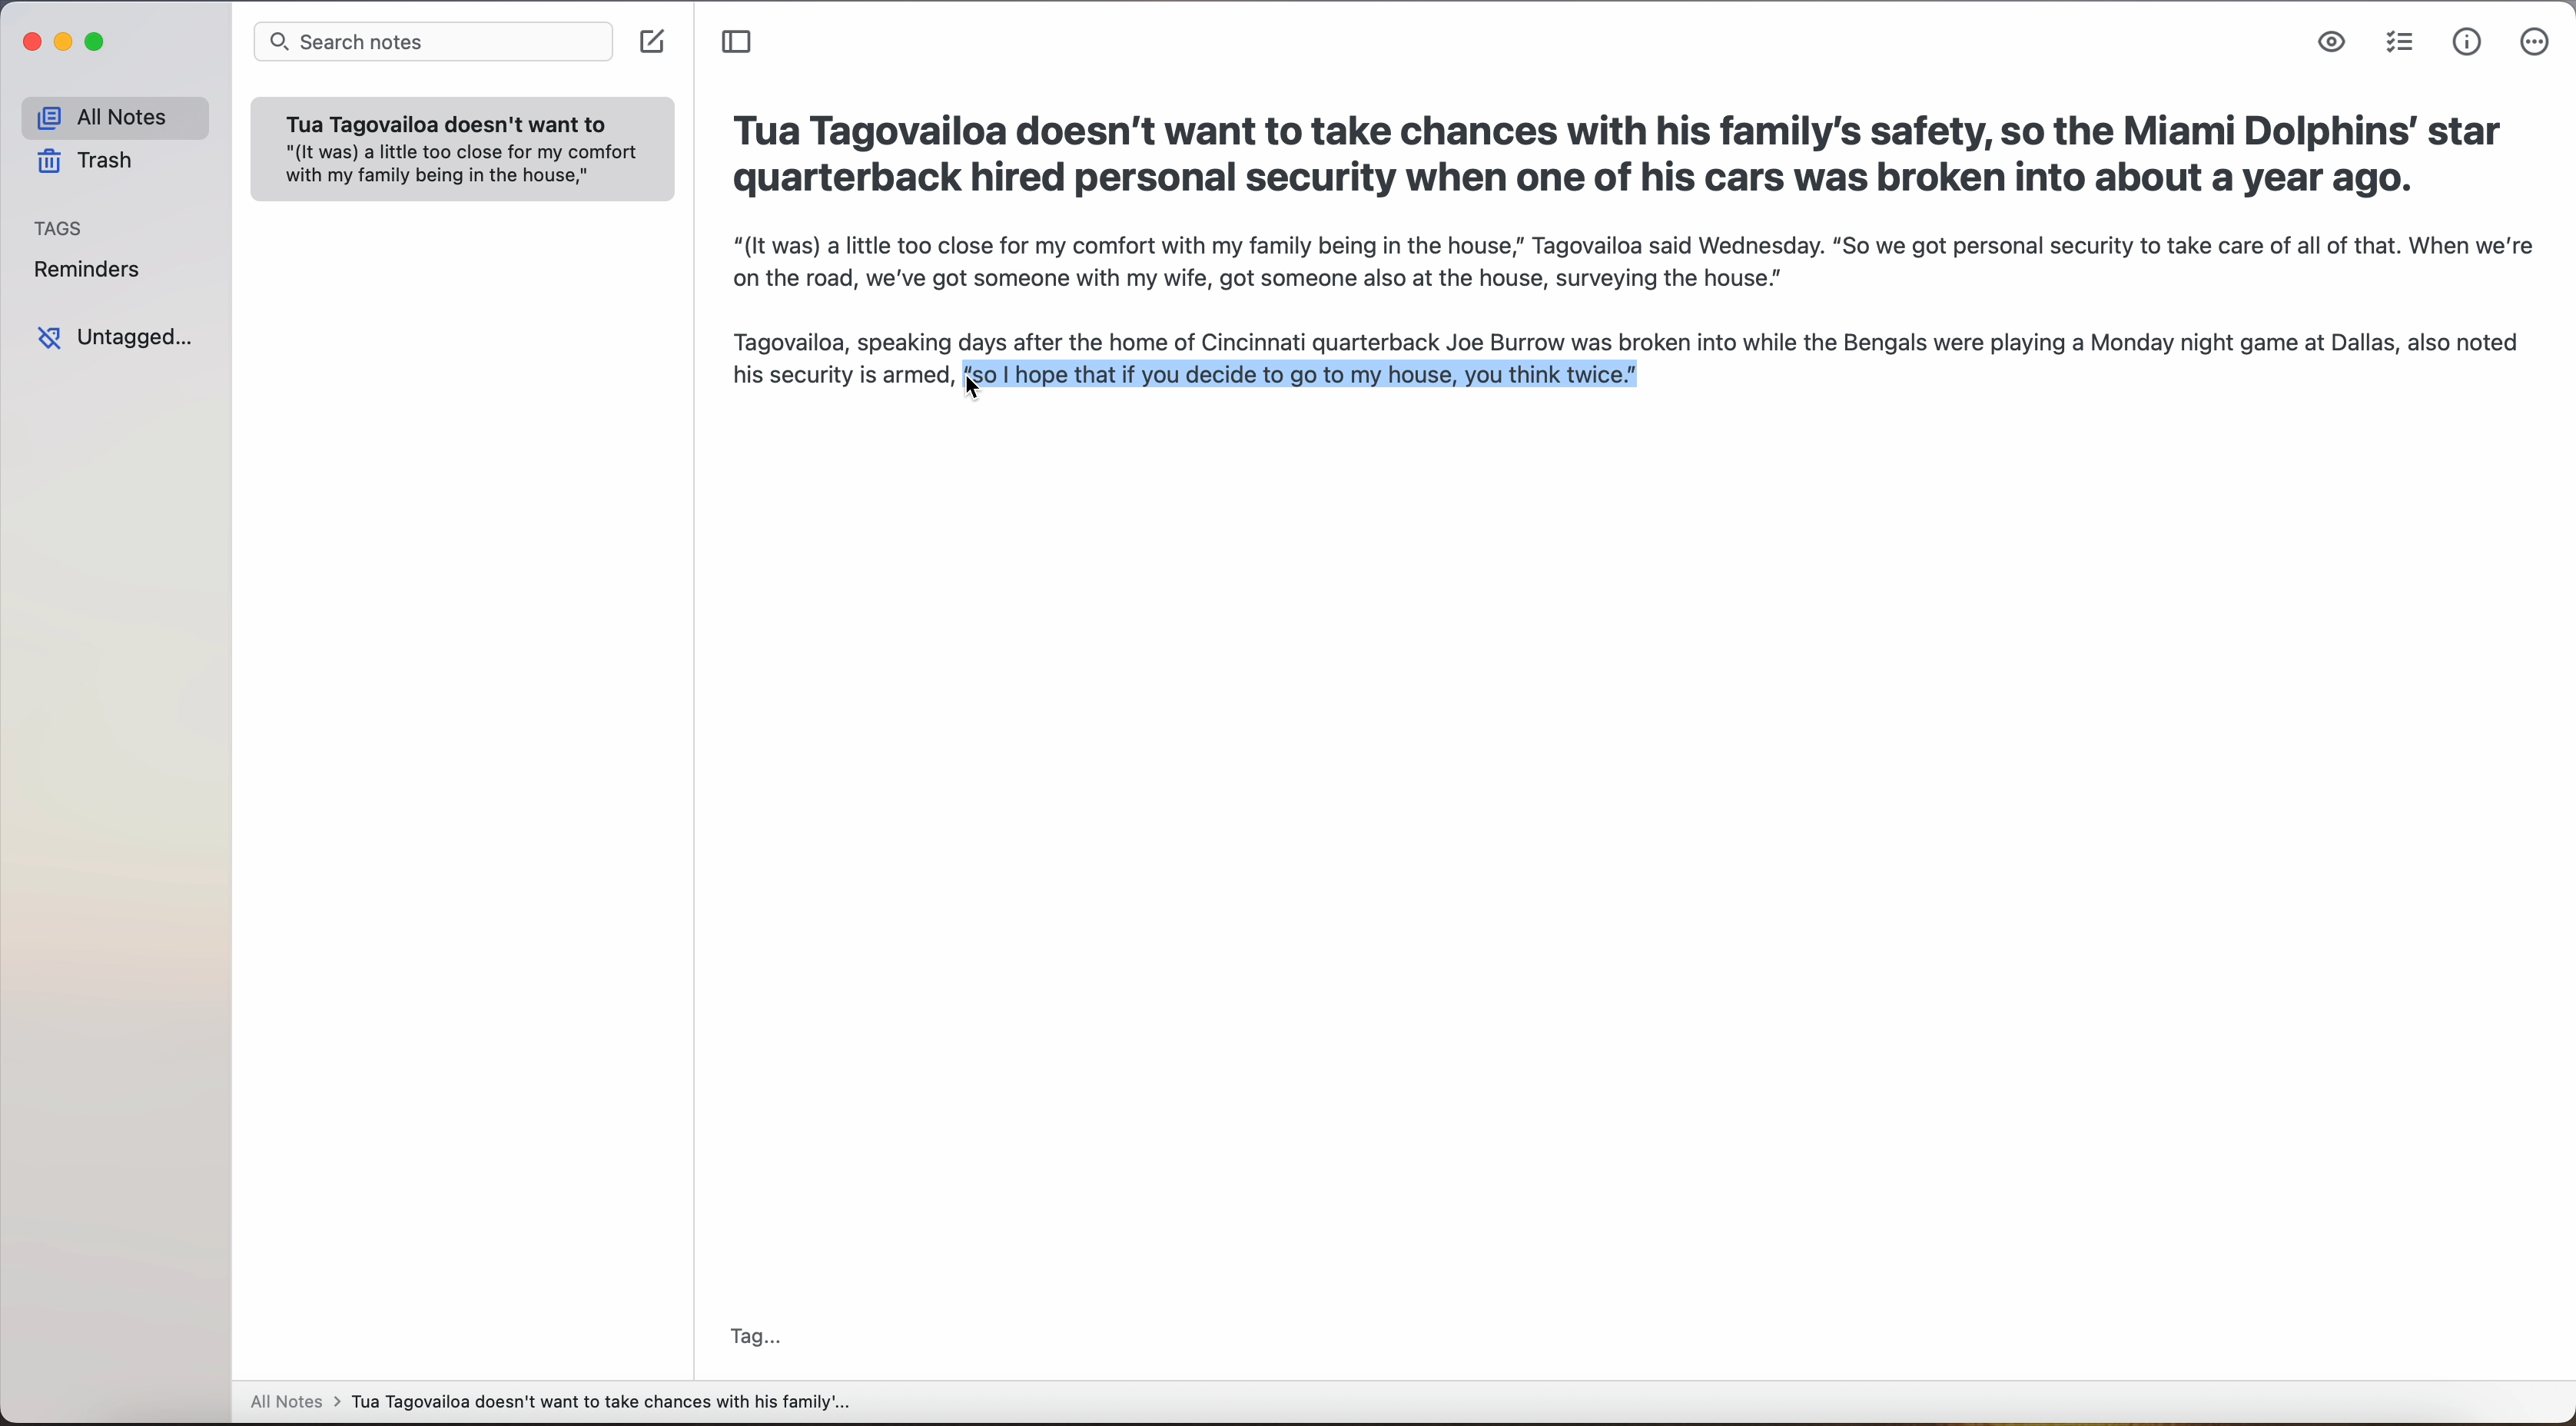 The width and height of the screenshot is (2576, 1426). What do you see at coordinates (1635, 312) in the screenshot?
I see `“(It was) a little too close for my comfort with my family being in the house,” Tagovailoa said Wednesday. “So we got personal security to take care of all of that. When we'reon the road, we've got someone with my wife, got someone also at the house, surveying the house.”Tagovailoa, speaking days after the home of Cincinnati quarterback Joe Burrow was broken into while the Bengals were playing a Monday night game at Dallas, also notedhis security is armed, so hope that if you decide to go to my house, you think twice."` at bounding box center [1635, 312].